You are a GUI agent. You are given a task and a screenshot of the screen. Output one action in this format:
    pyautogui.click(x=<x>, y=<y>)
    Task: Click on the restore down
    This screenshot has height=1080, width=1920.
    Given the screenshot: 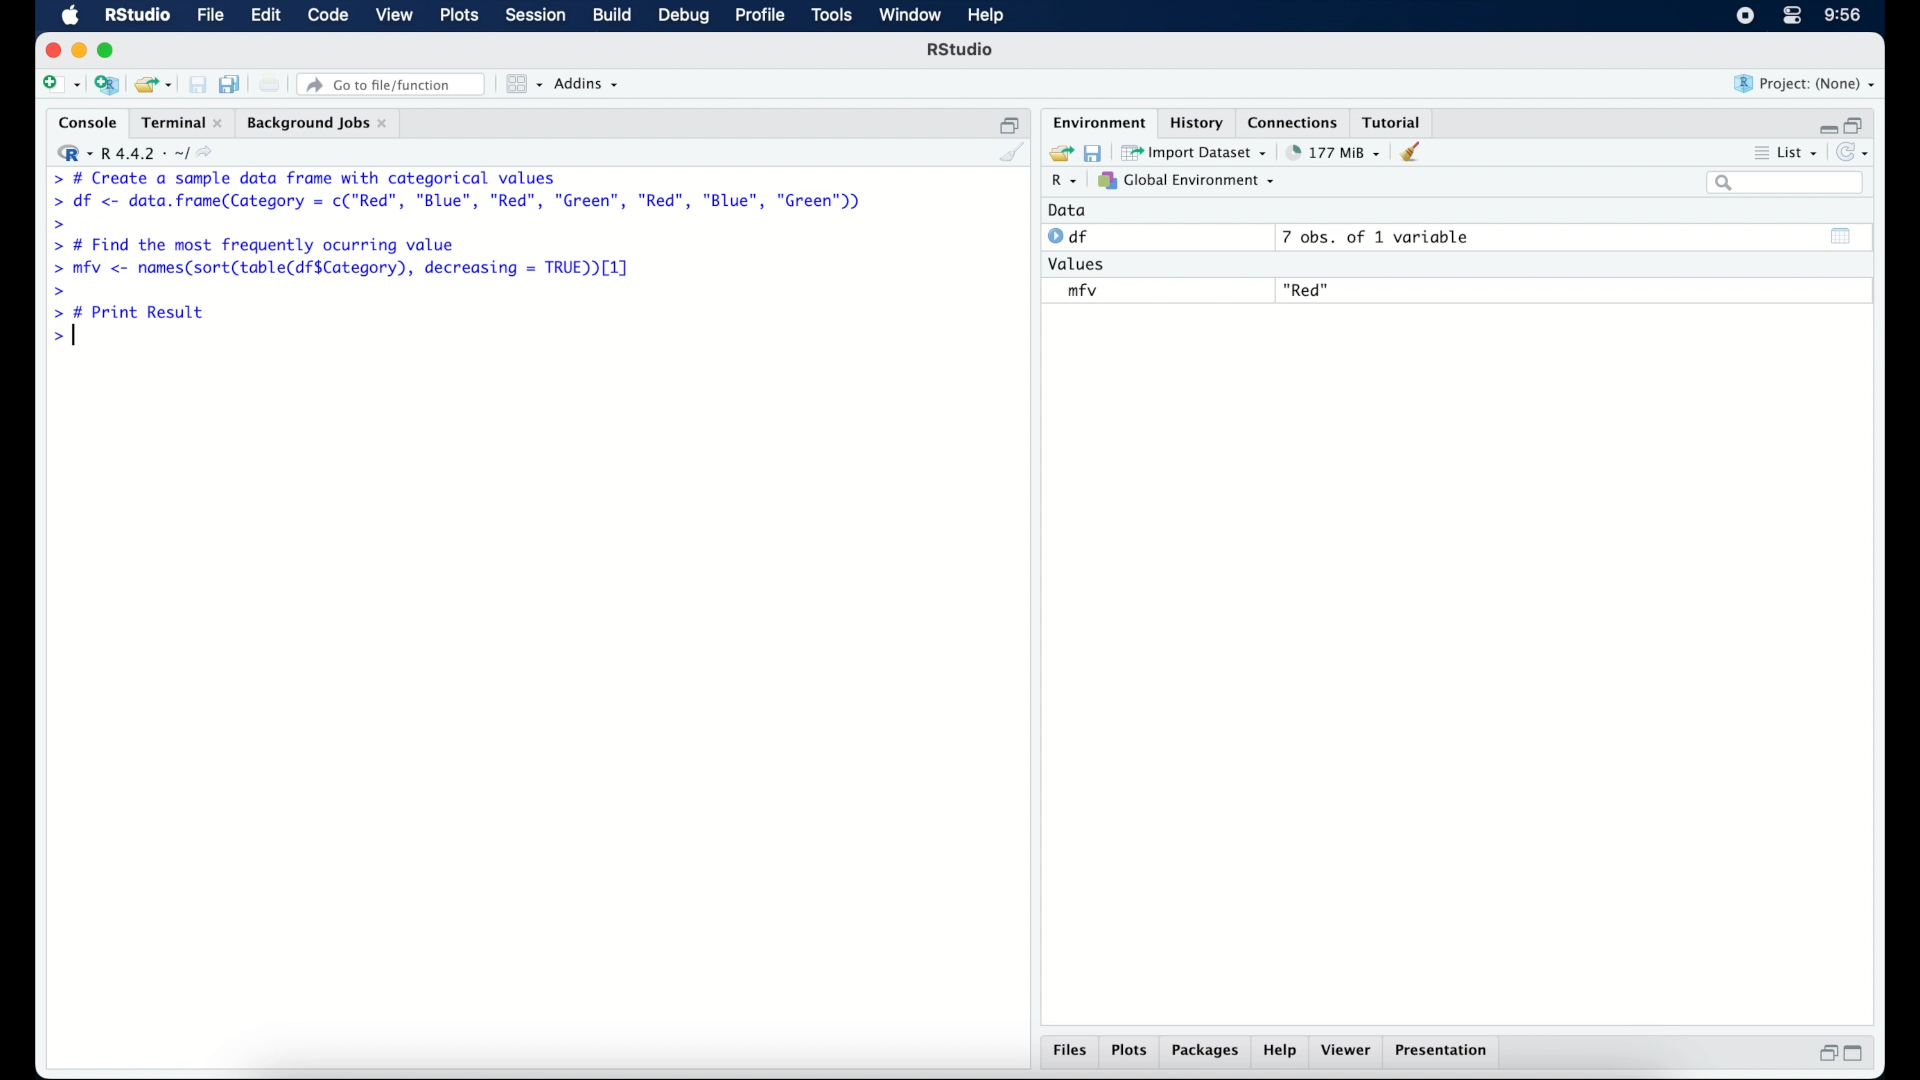 What is the action you would take?
    pyautogui.click(x=1859, y=123)
    